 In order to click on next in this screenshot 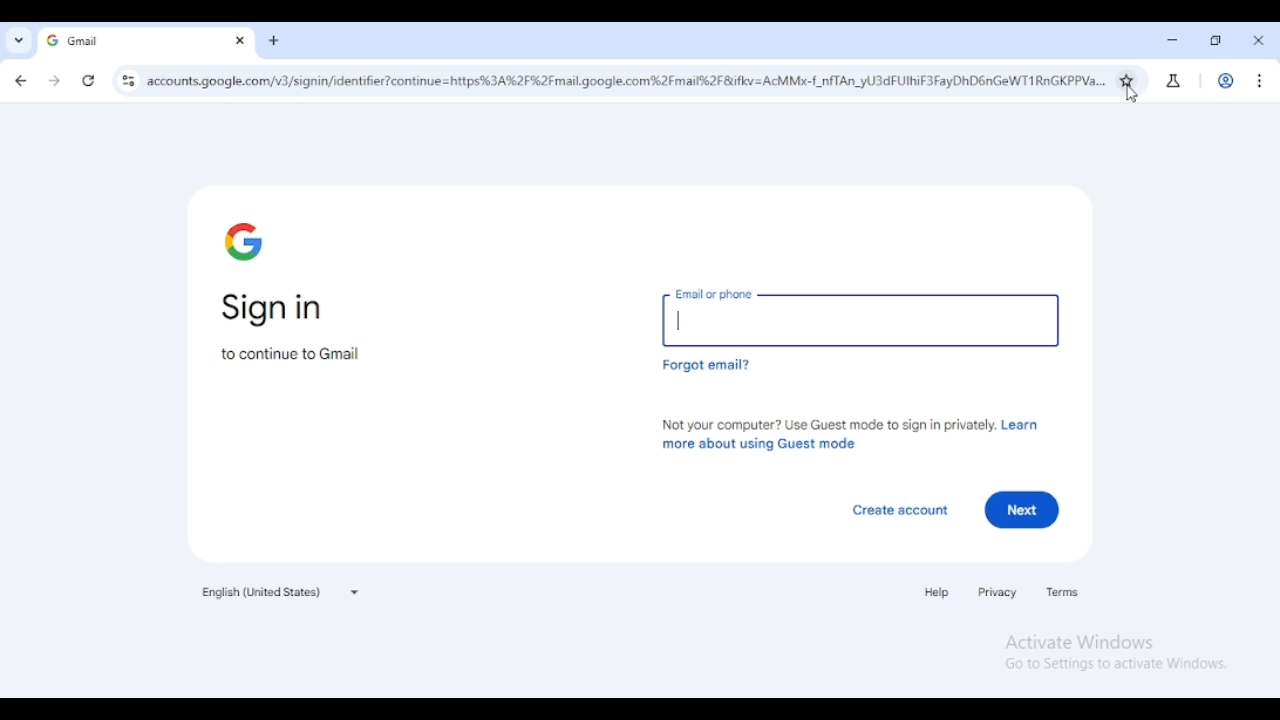, I will do `click(1023, 510)`.